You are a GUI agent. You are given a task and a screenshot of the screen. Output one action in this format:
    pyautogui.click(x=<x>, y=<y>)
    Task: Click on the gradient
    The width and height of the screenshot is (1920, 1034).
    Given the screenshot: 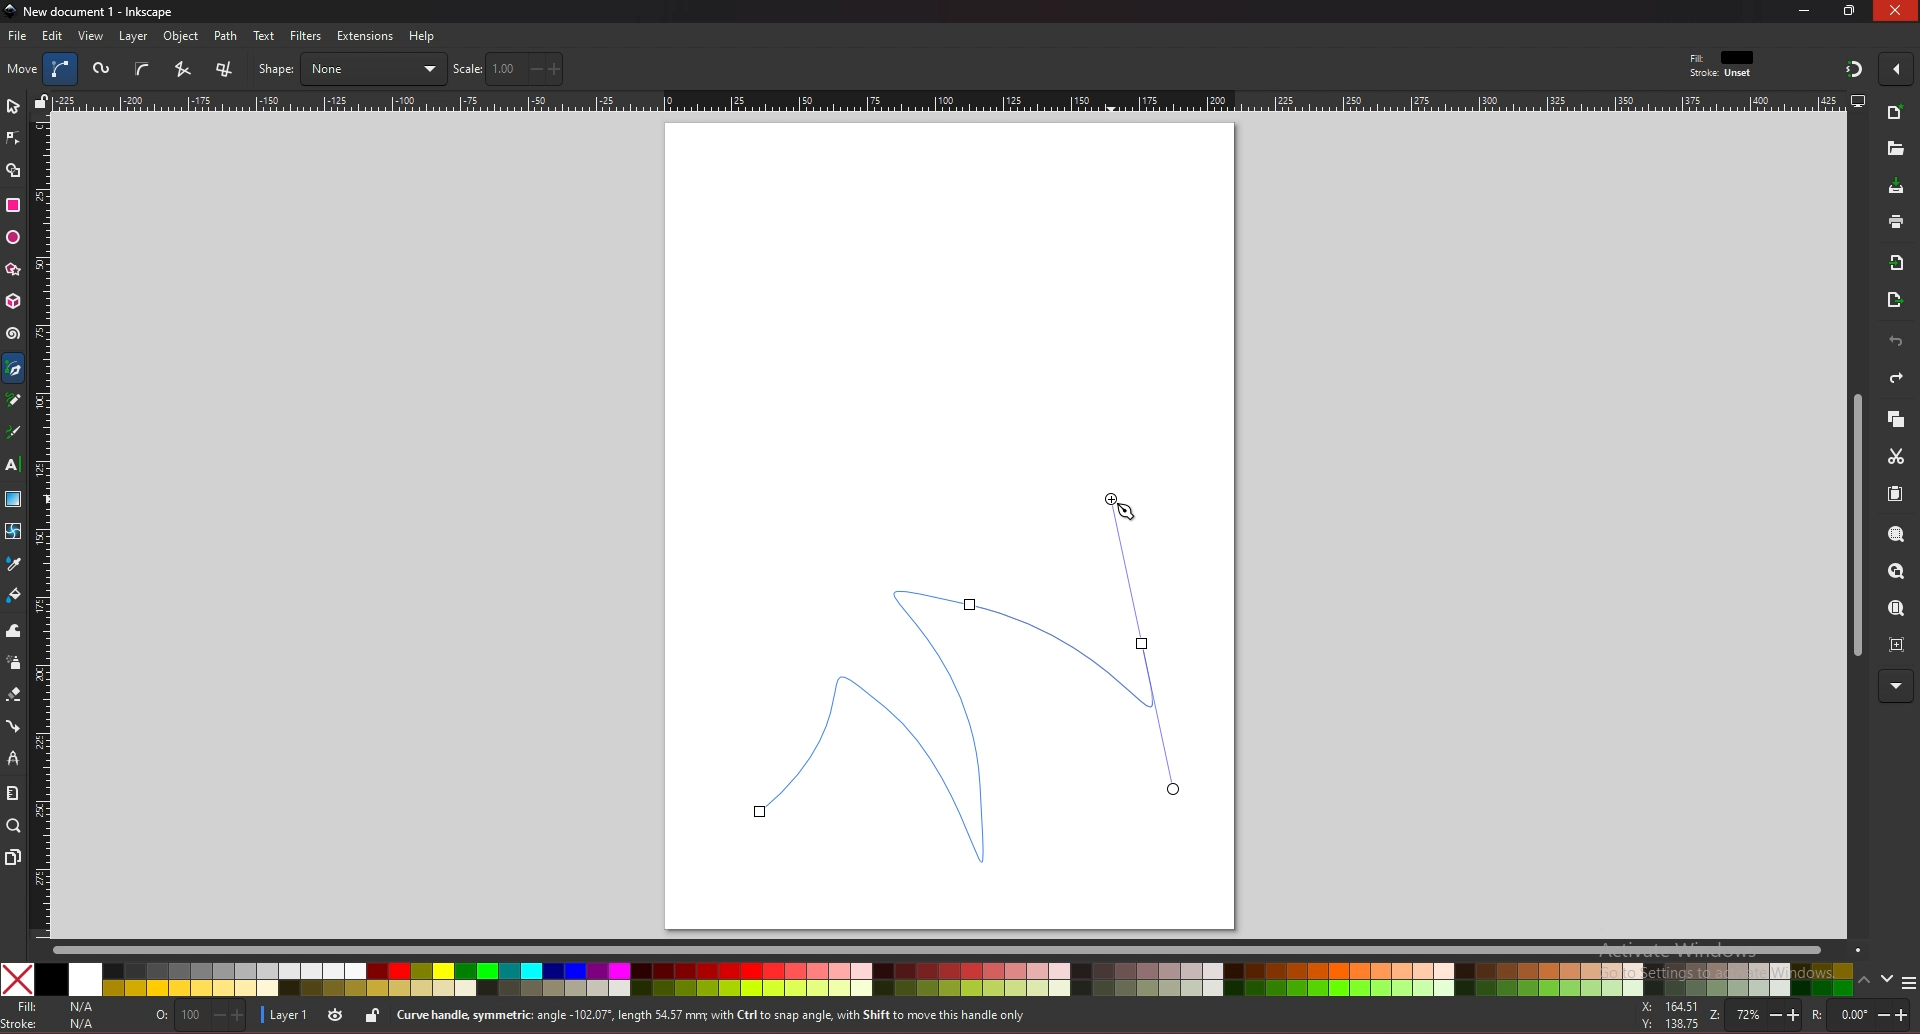 What is the action you would take?
    pyautogui.click(x=14, y=499)
    